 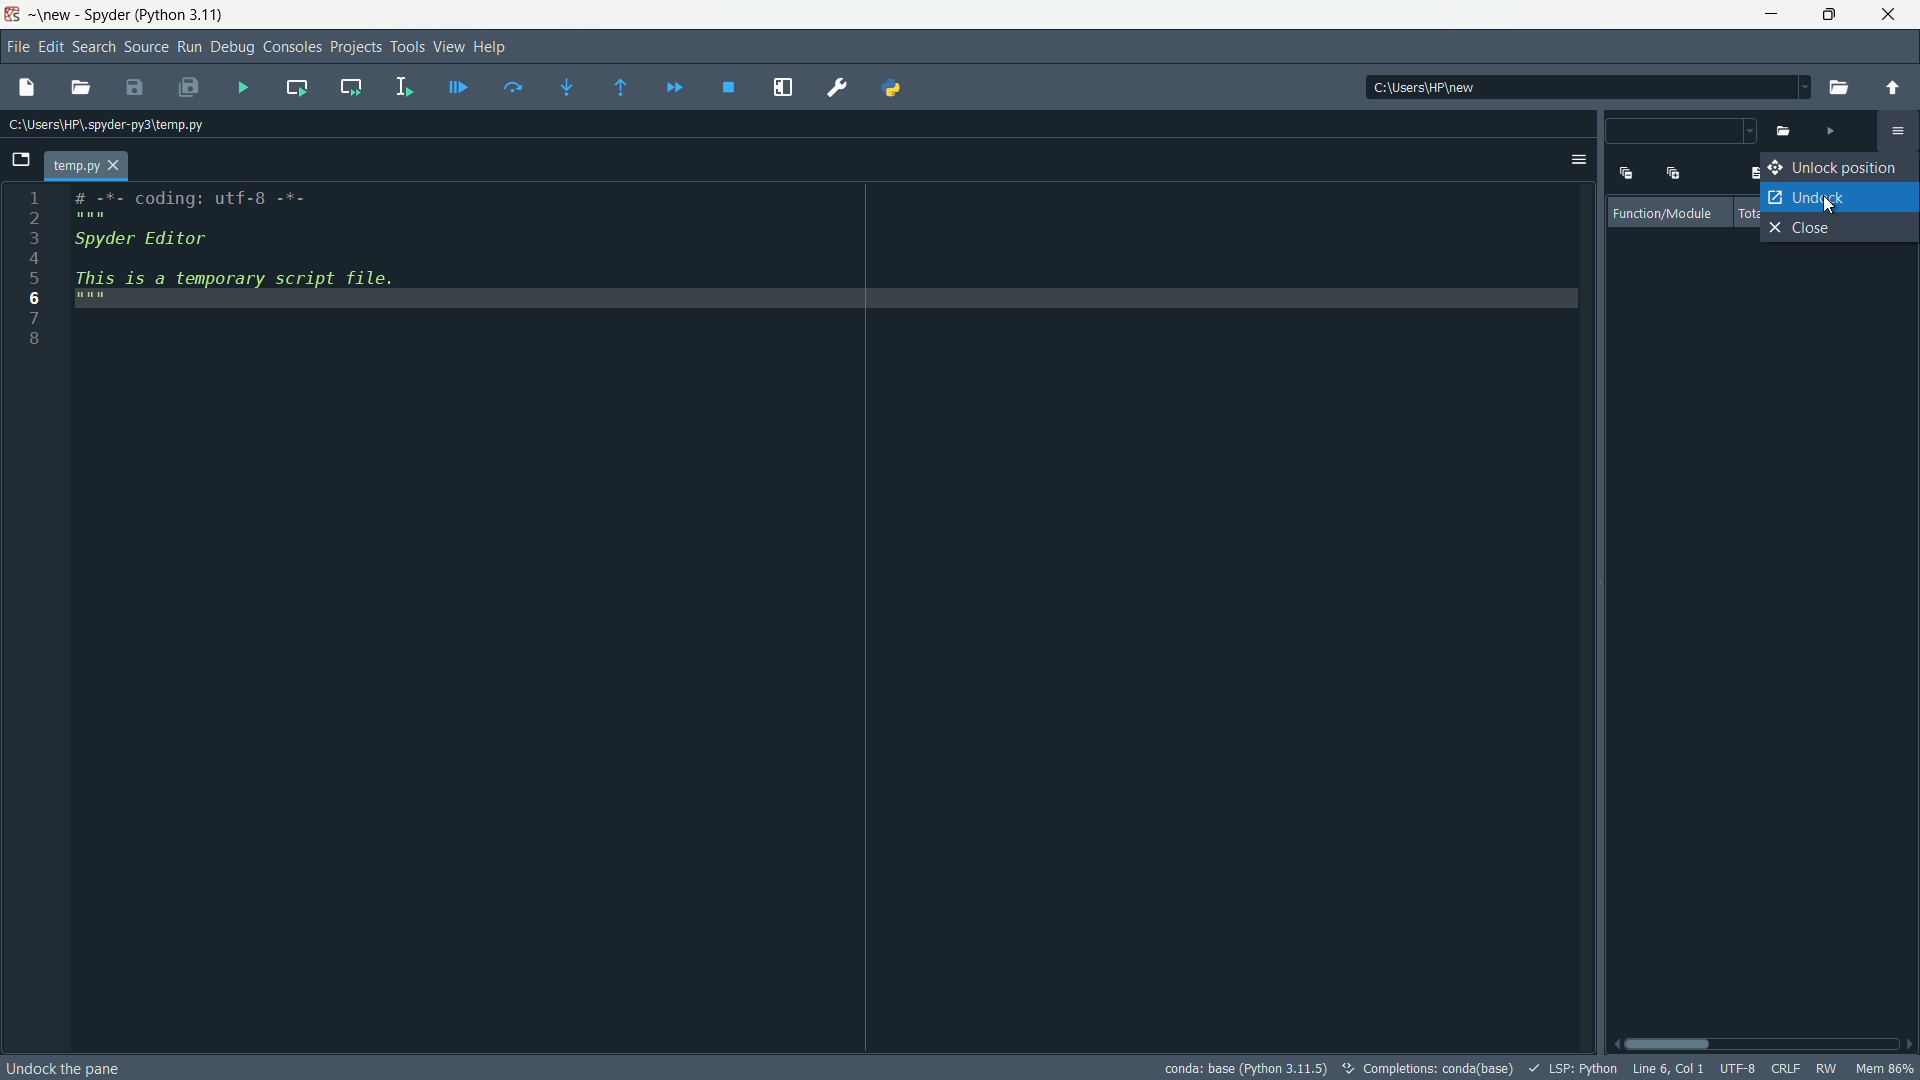 I want to click on step into function, so click(x=568, y=88).